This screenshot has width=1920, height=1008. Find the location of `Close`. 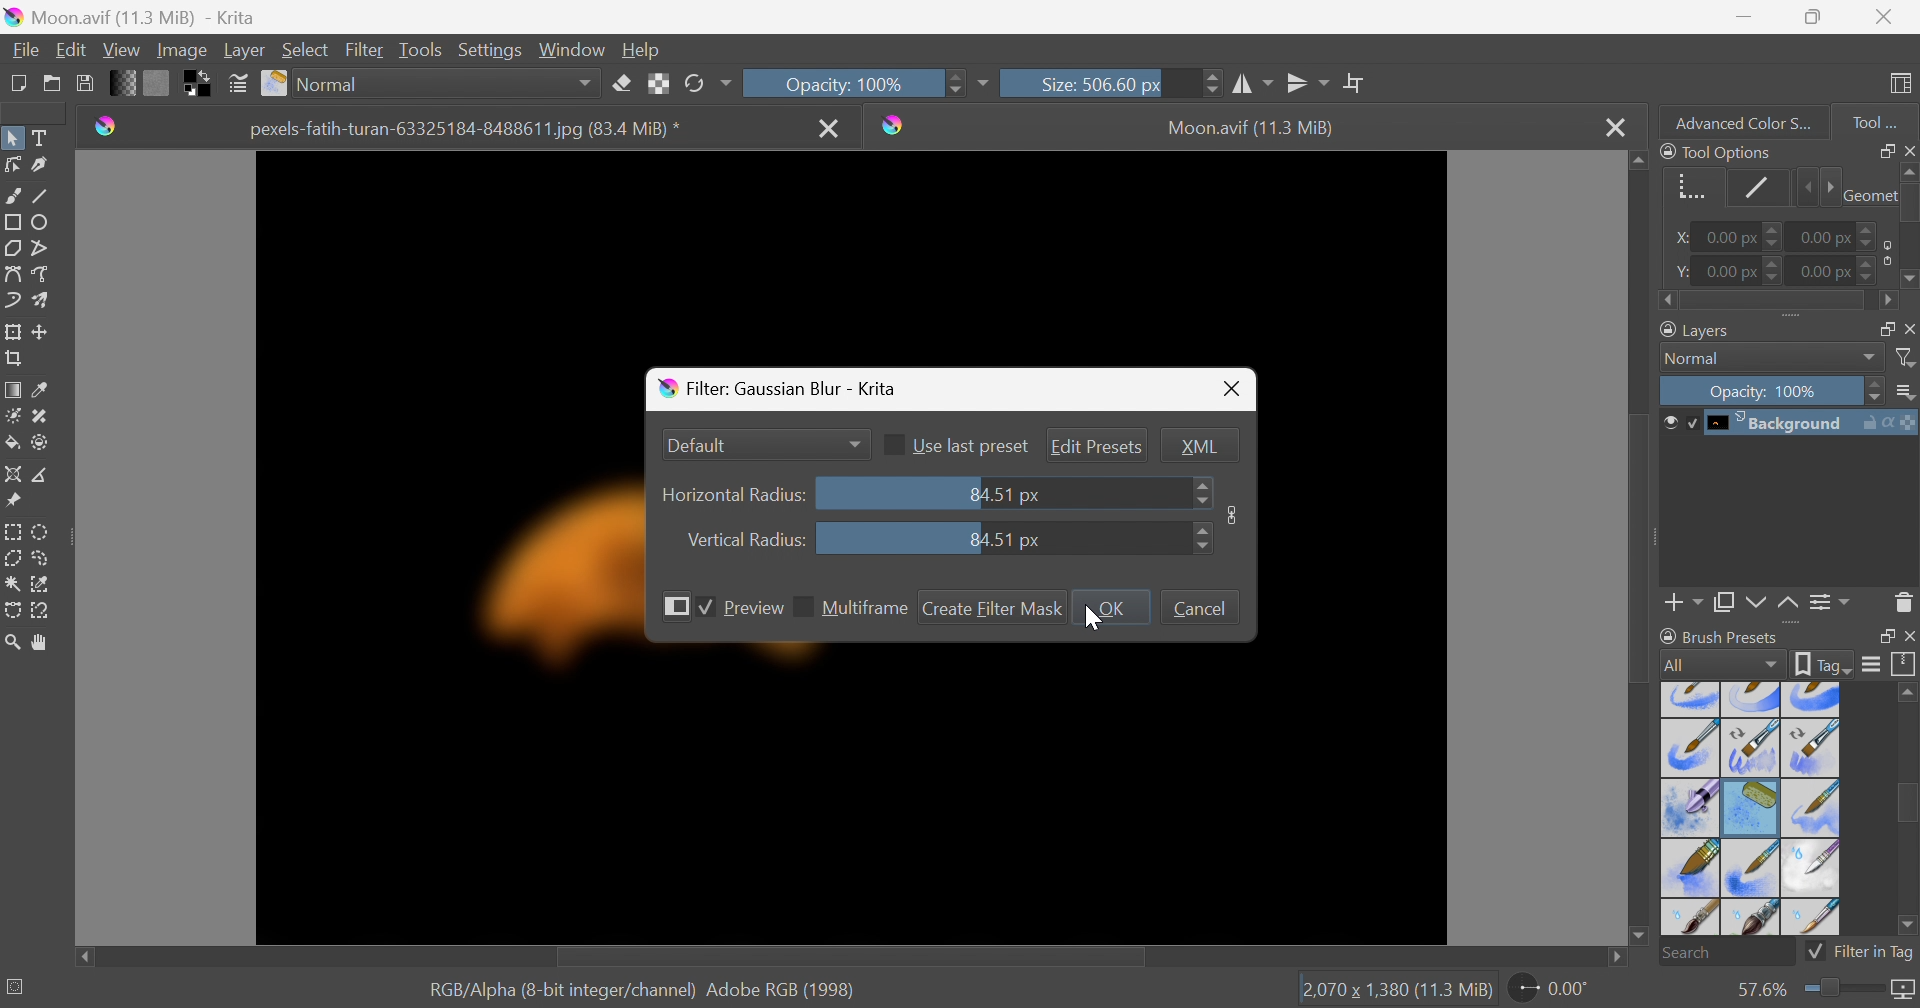

Close is located at coordinates (1614, 125).